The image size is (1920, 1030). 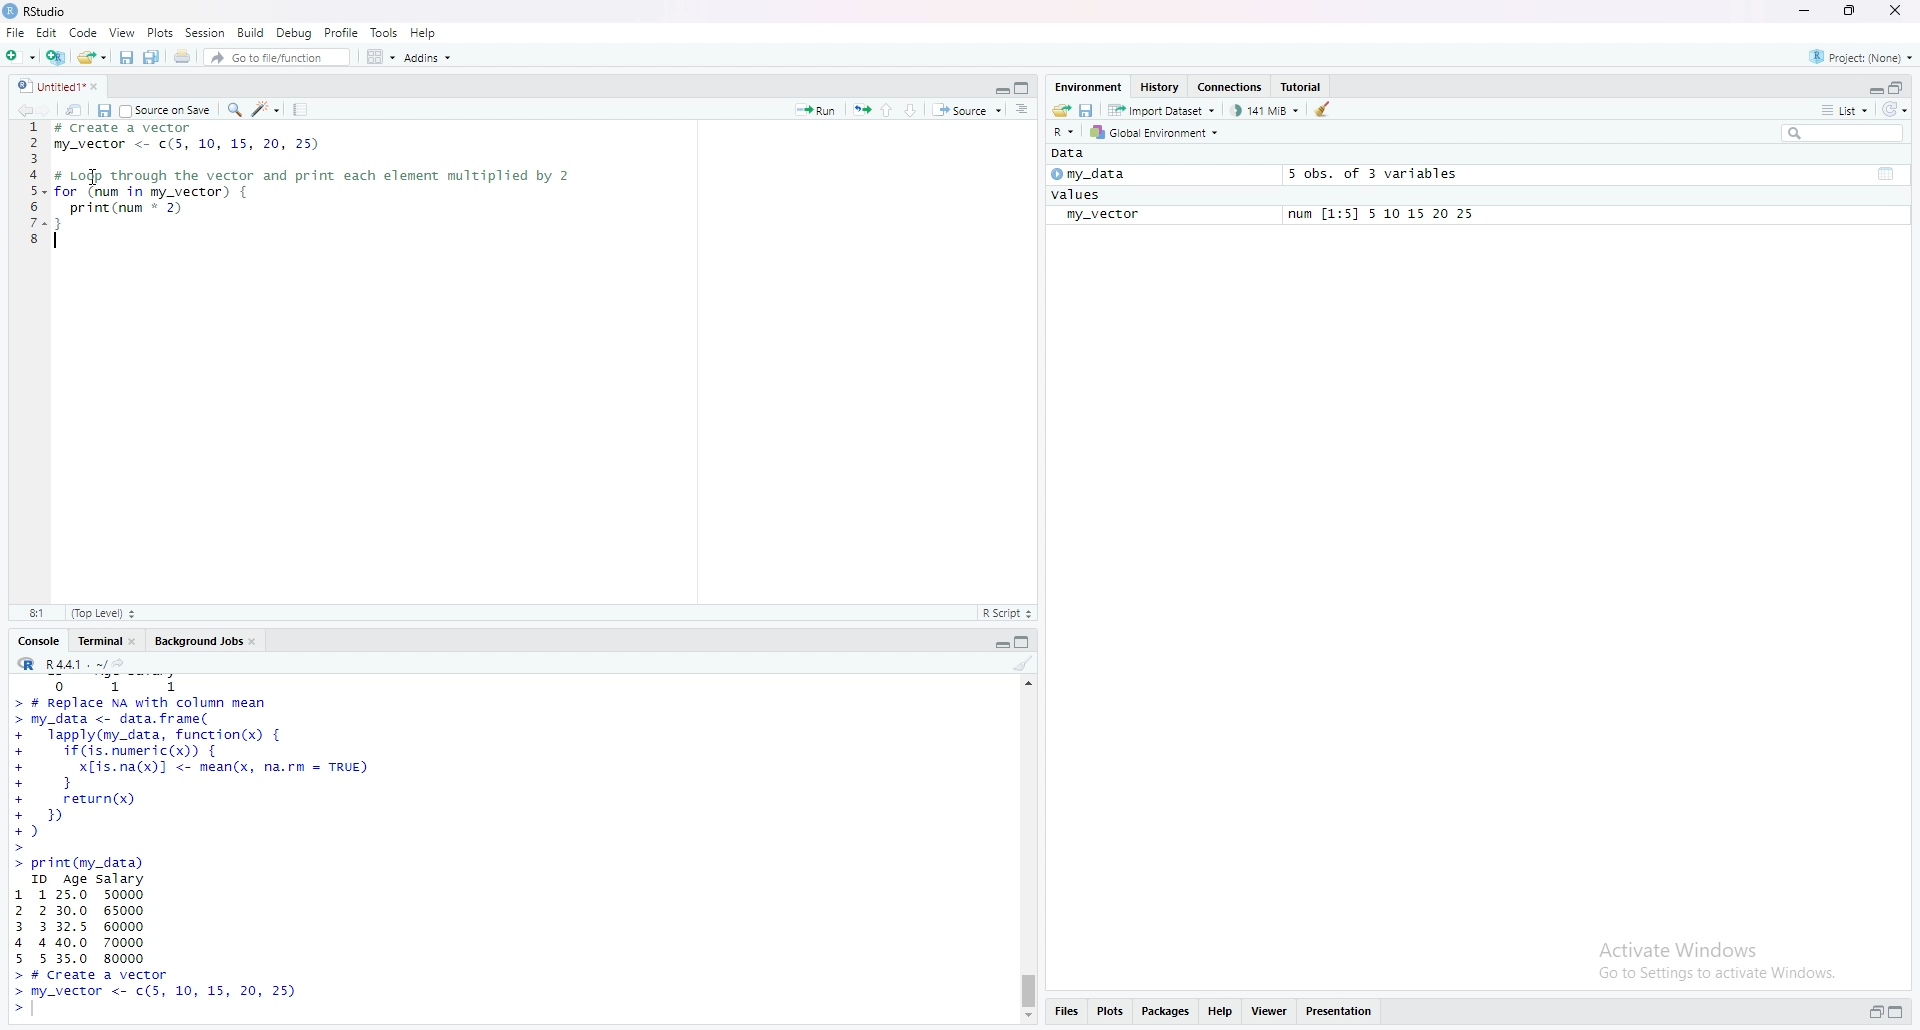 I want to click on untitled1, so click(x=61, y=86).